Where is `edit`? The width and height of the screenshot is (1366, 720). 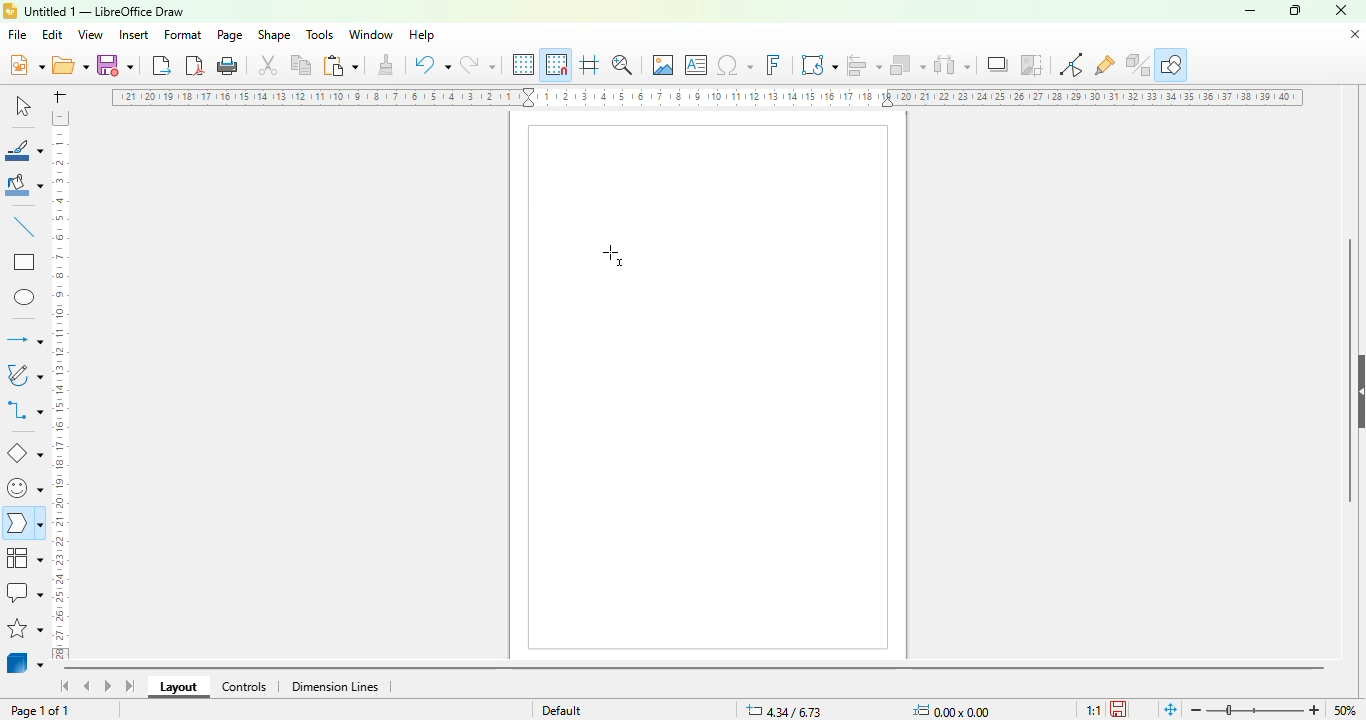
edit is located at coordinates (52, 35).